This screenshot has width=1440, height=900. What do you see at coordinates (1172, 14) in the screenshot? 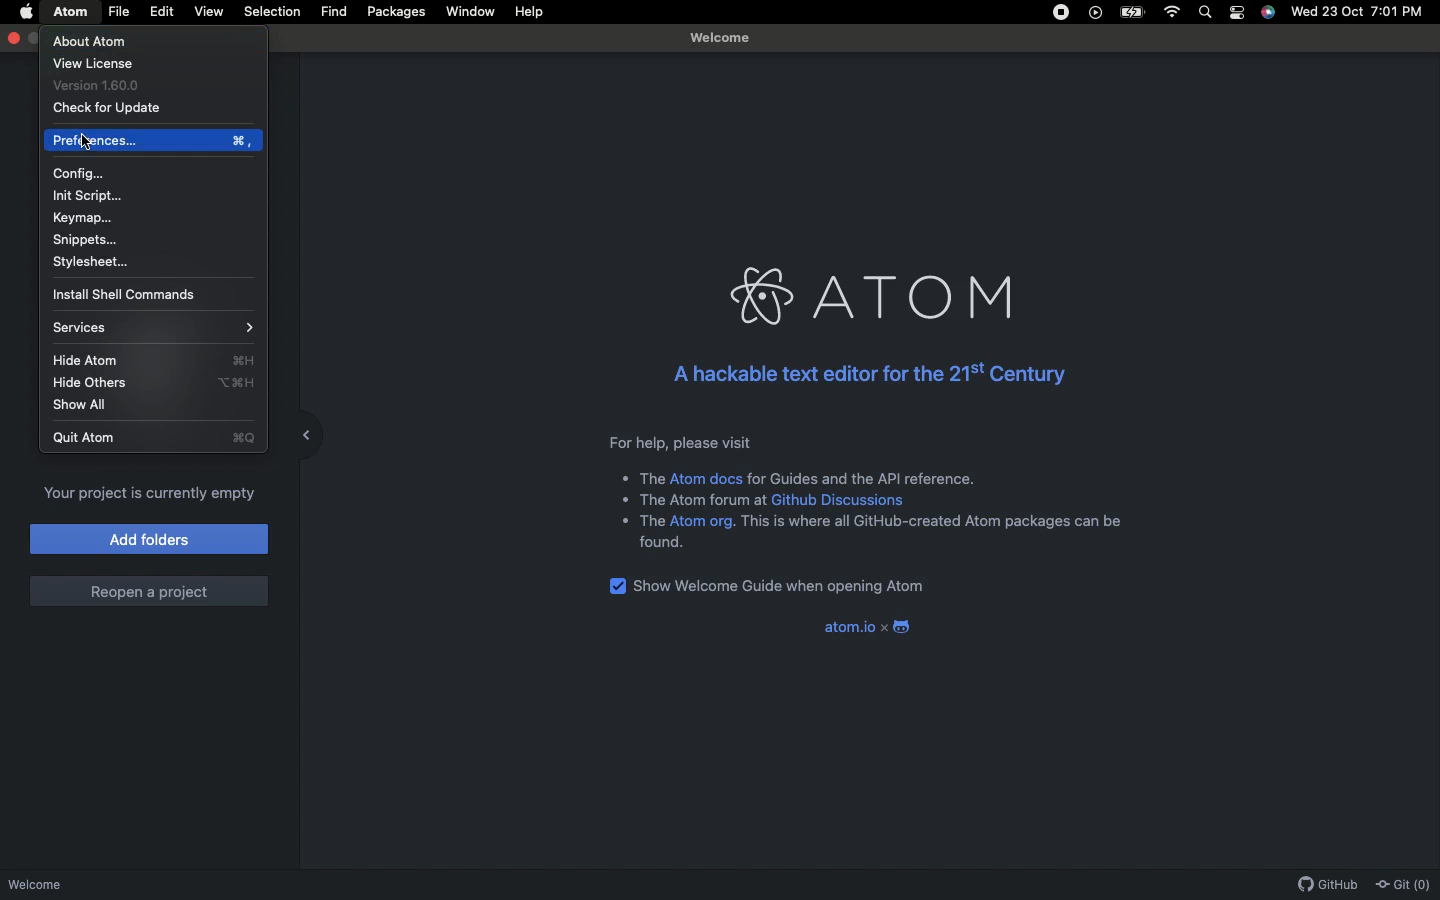
I see `Internet` at bounding box center [1172, 14].